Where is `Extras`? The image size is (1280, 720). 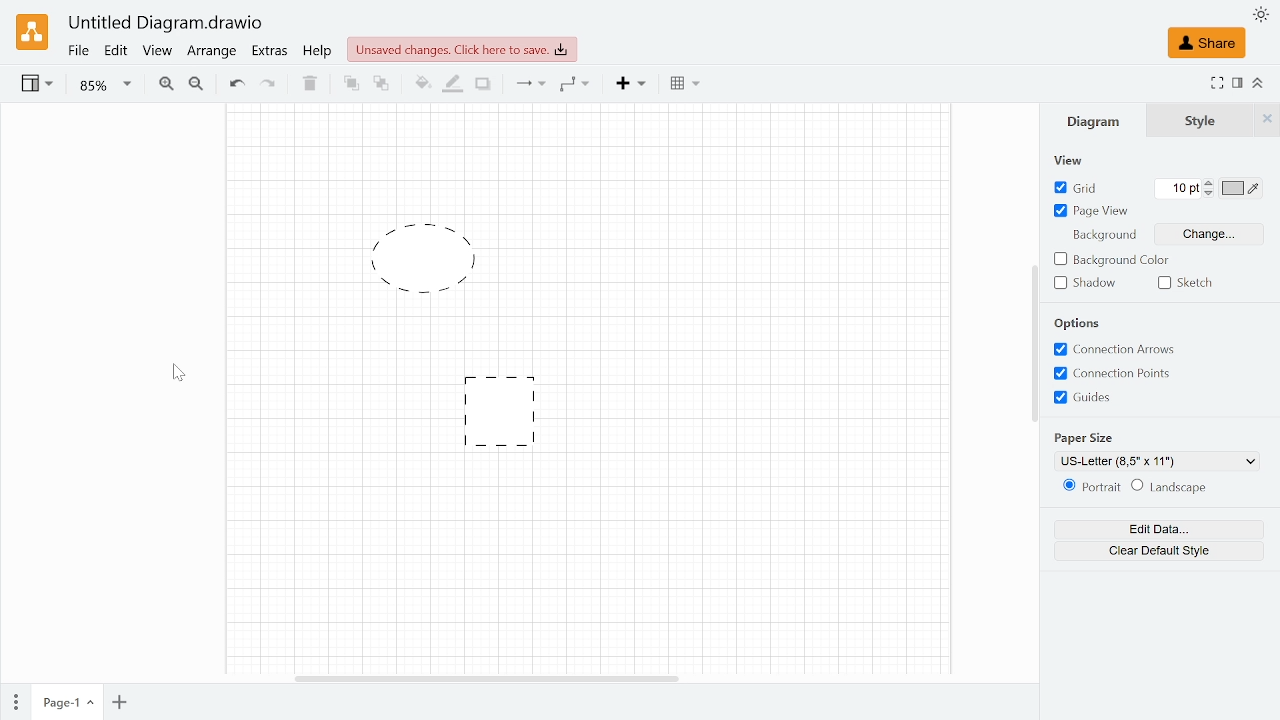 Extras is located at coordinates (270, 53).